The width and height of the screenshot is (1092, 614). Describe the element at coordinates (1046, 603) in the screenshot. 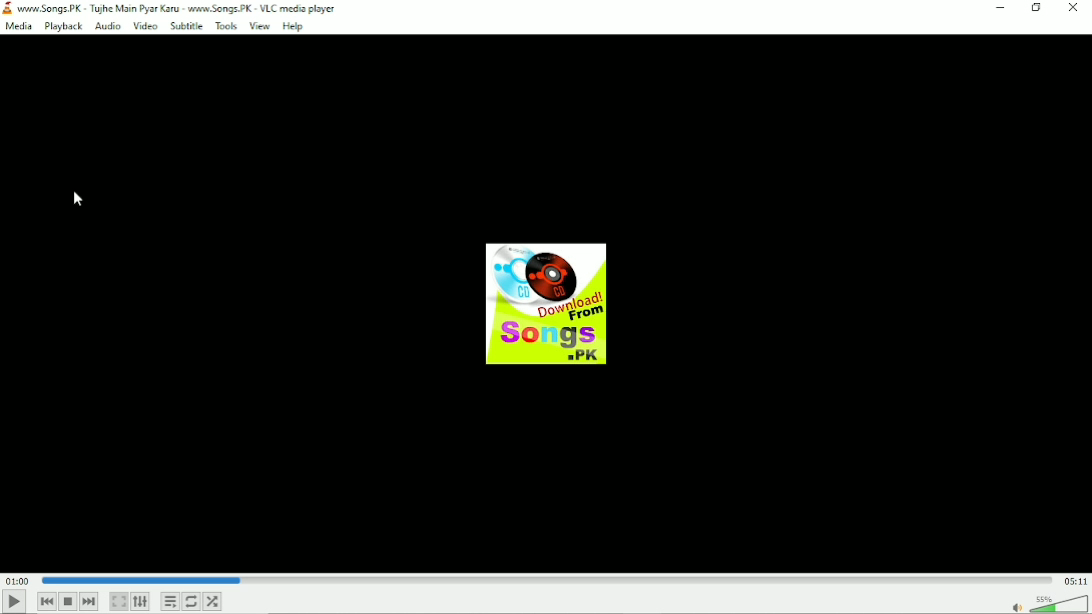

I see `Volume` at that location.